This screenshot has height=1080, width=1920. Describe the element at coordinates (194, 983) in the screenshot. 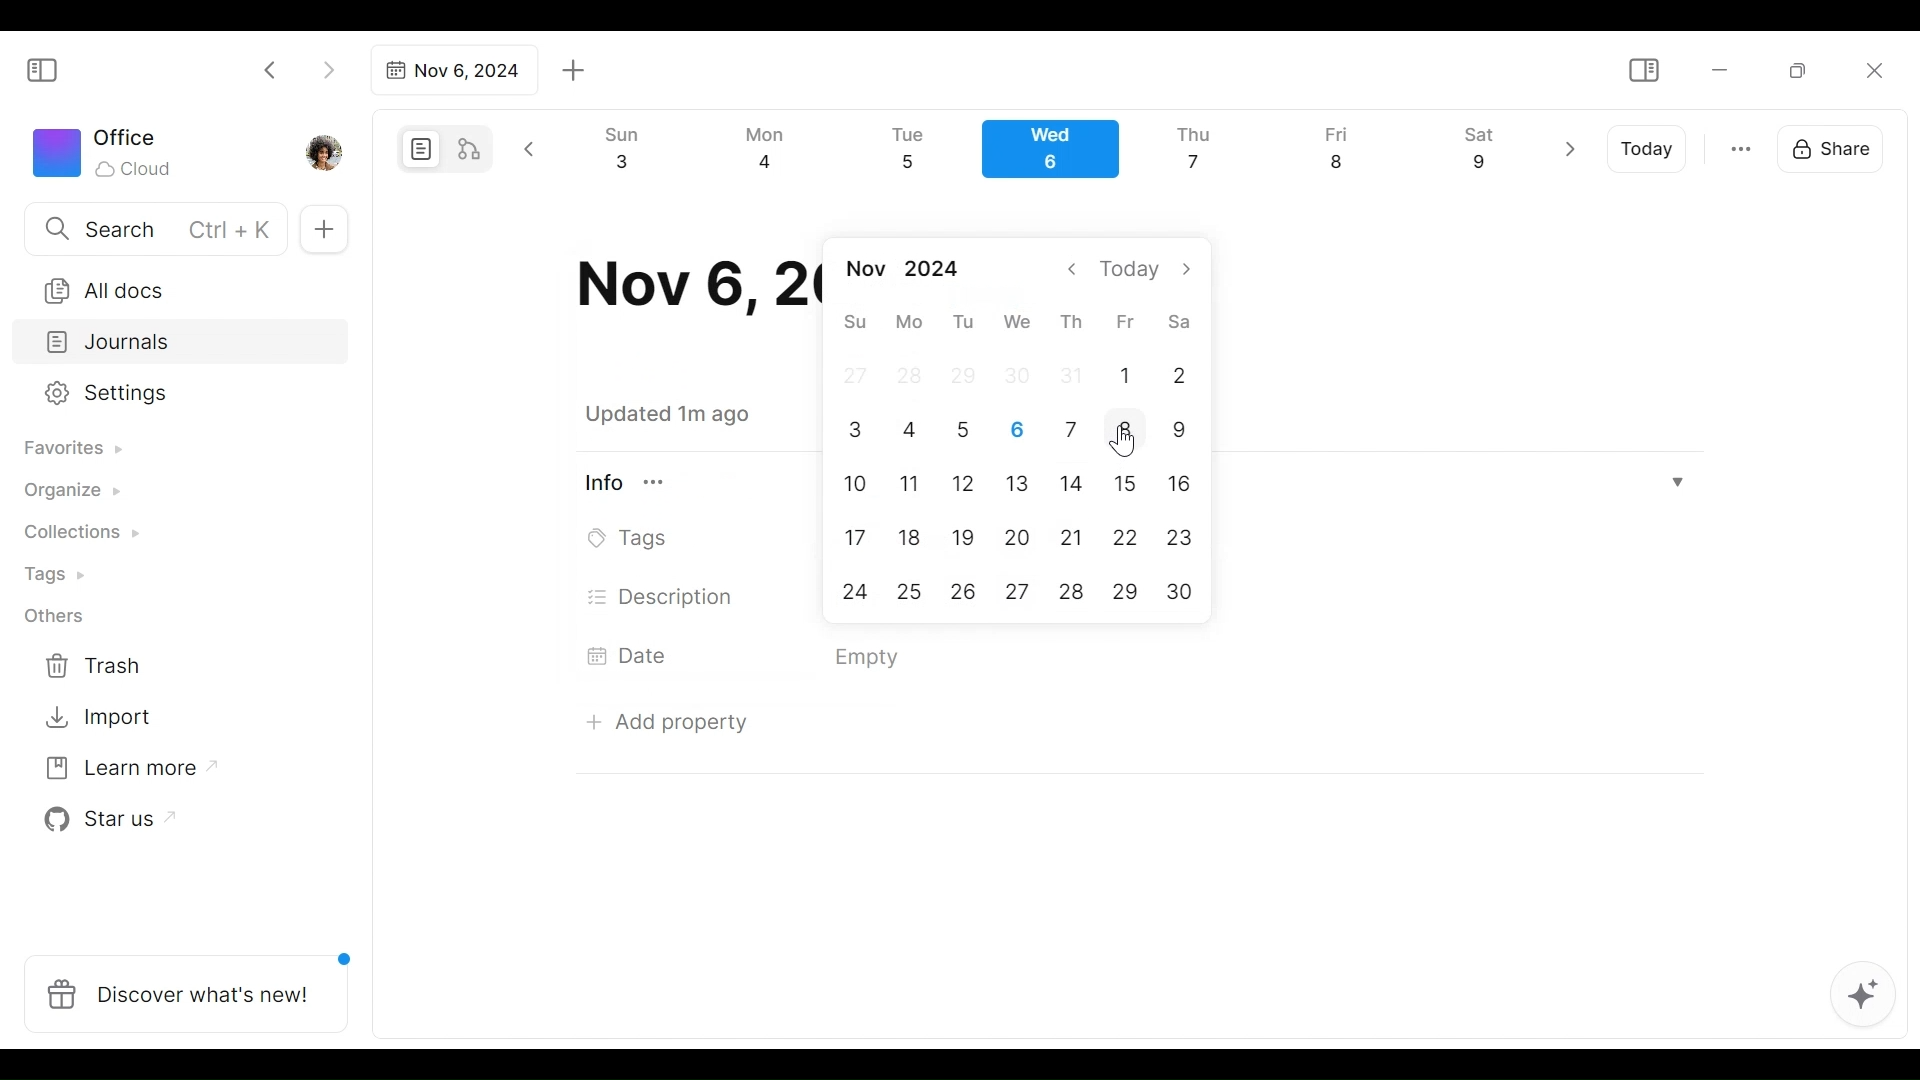

I see `Discover what's new` at that location.